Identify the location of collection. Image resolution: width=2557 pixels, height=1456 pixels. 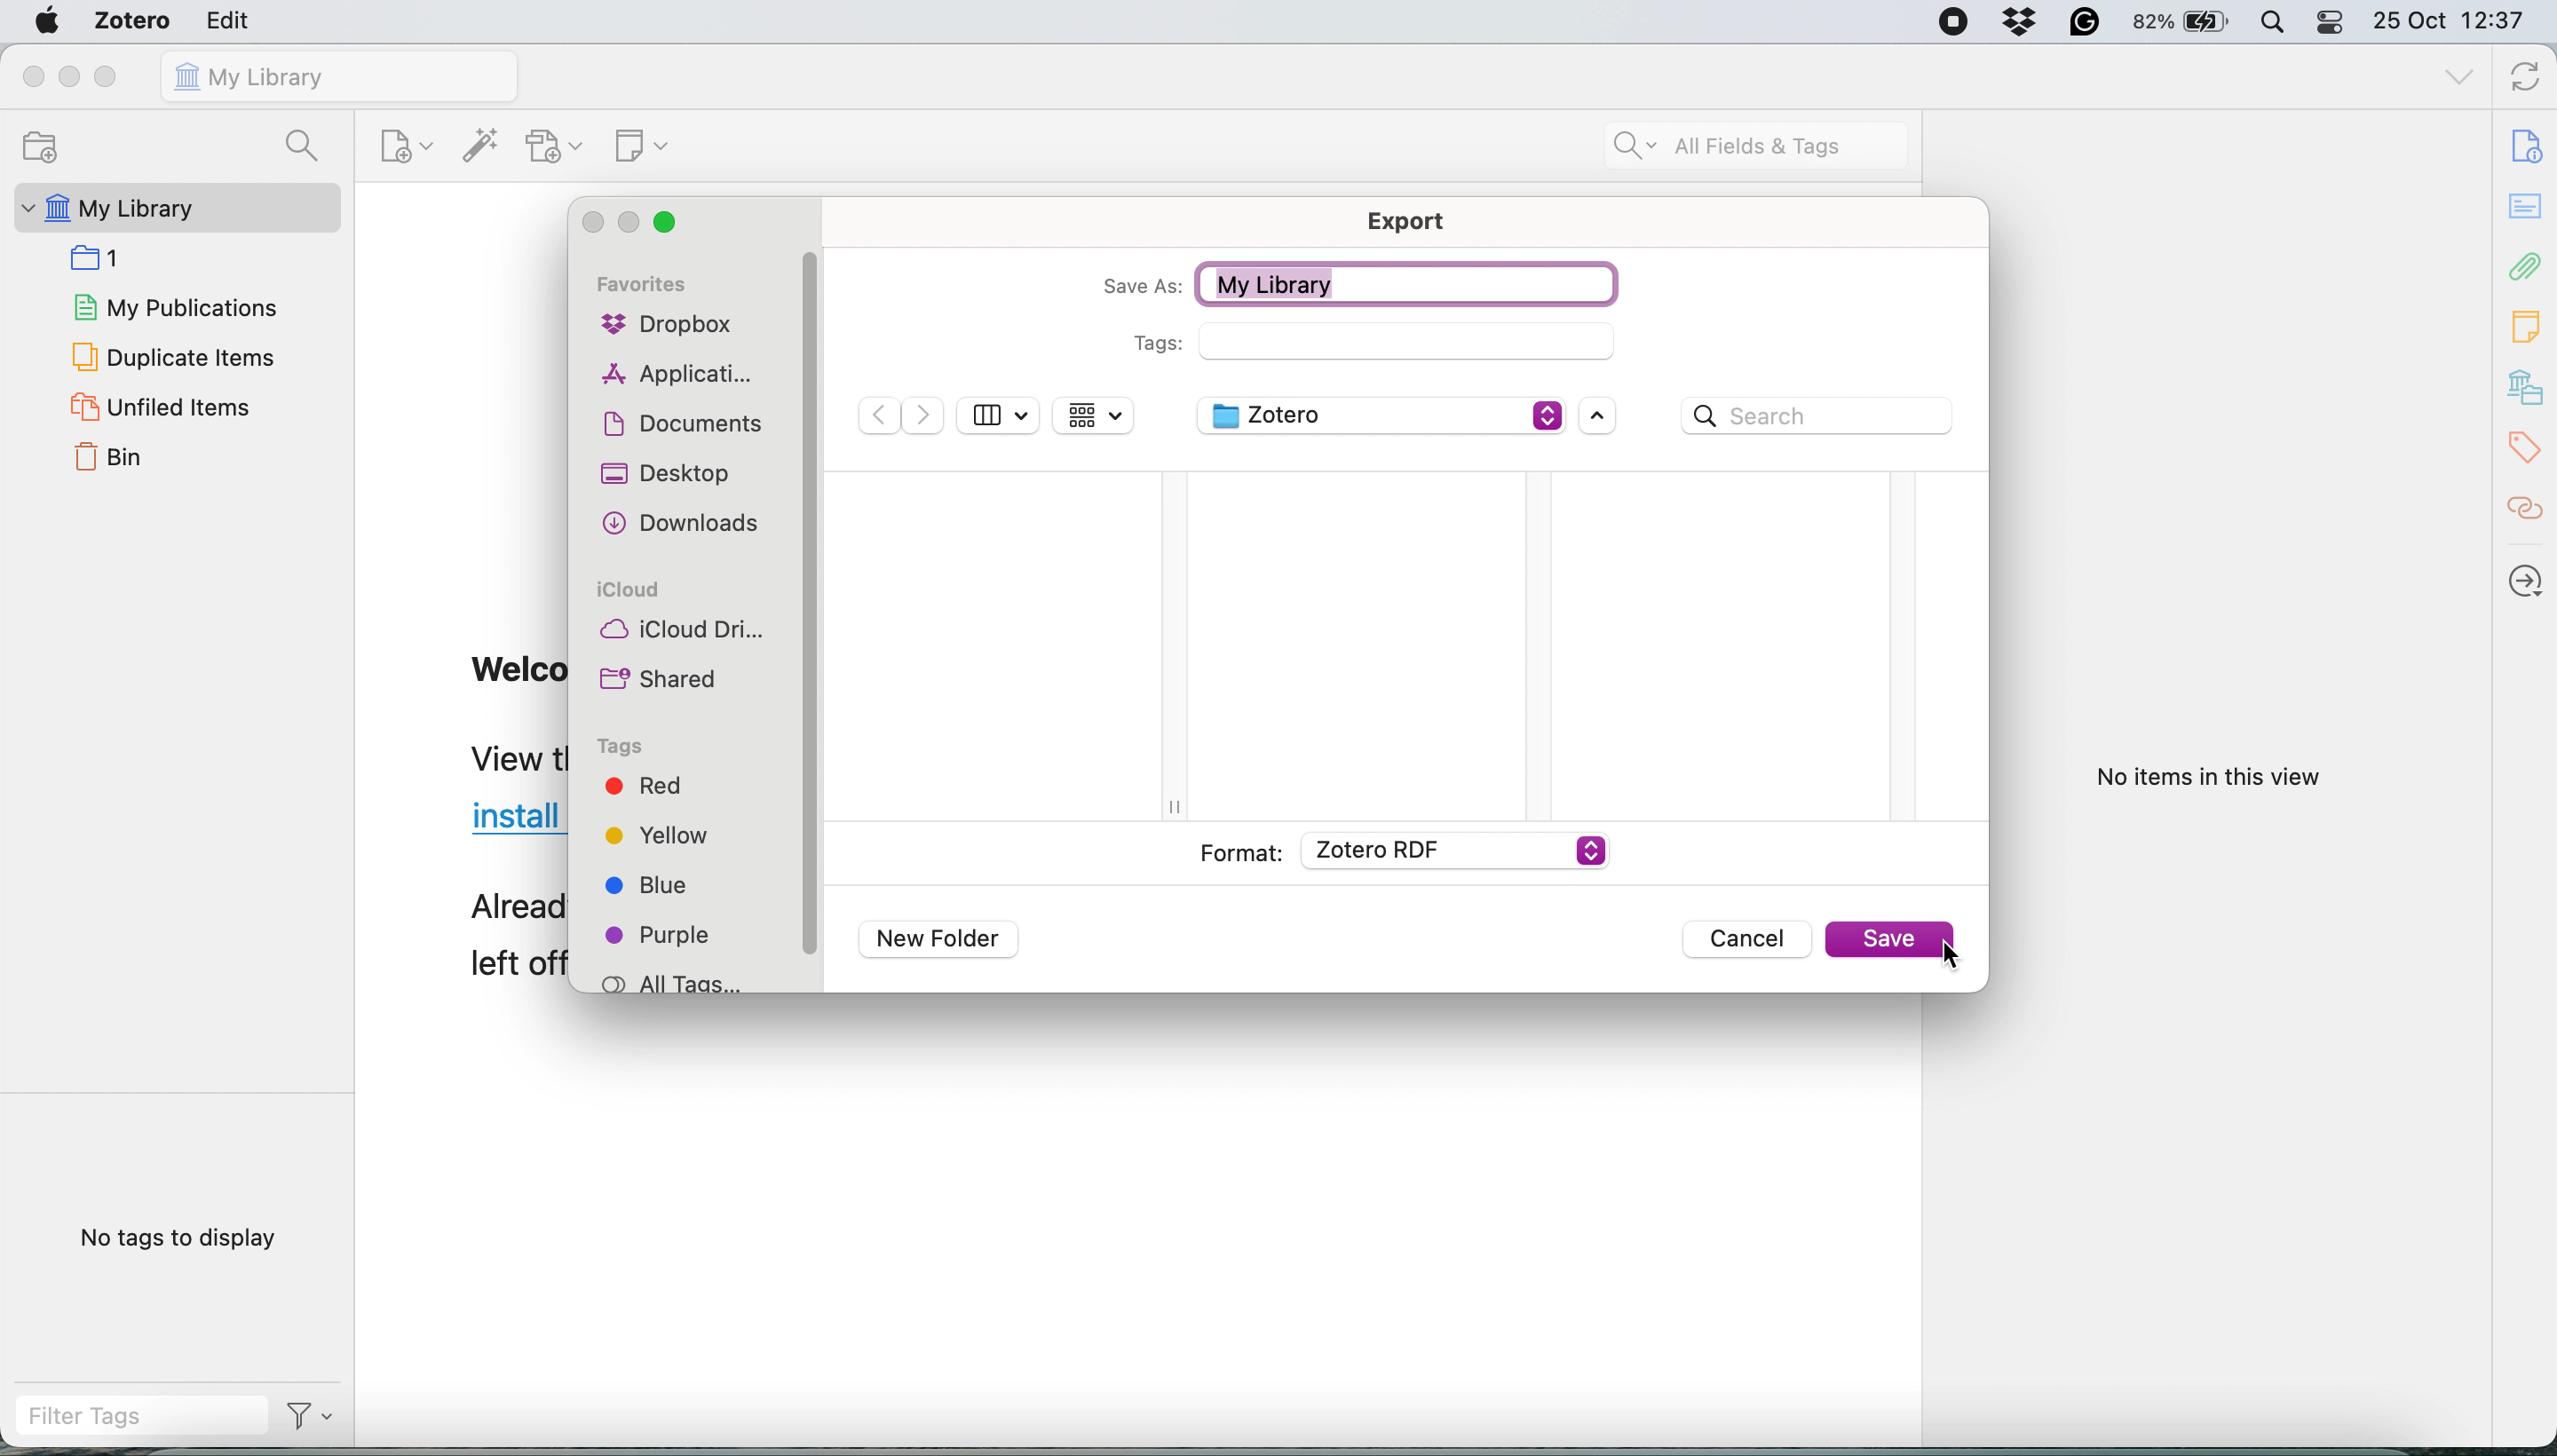
(95, 259).